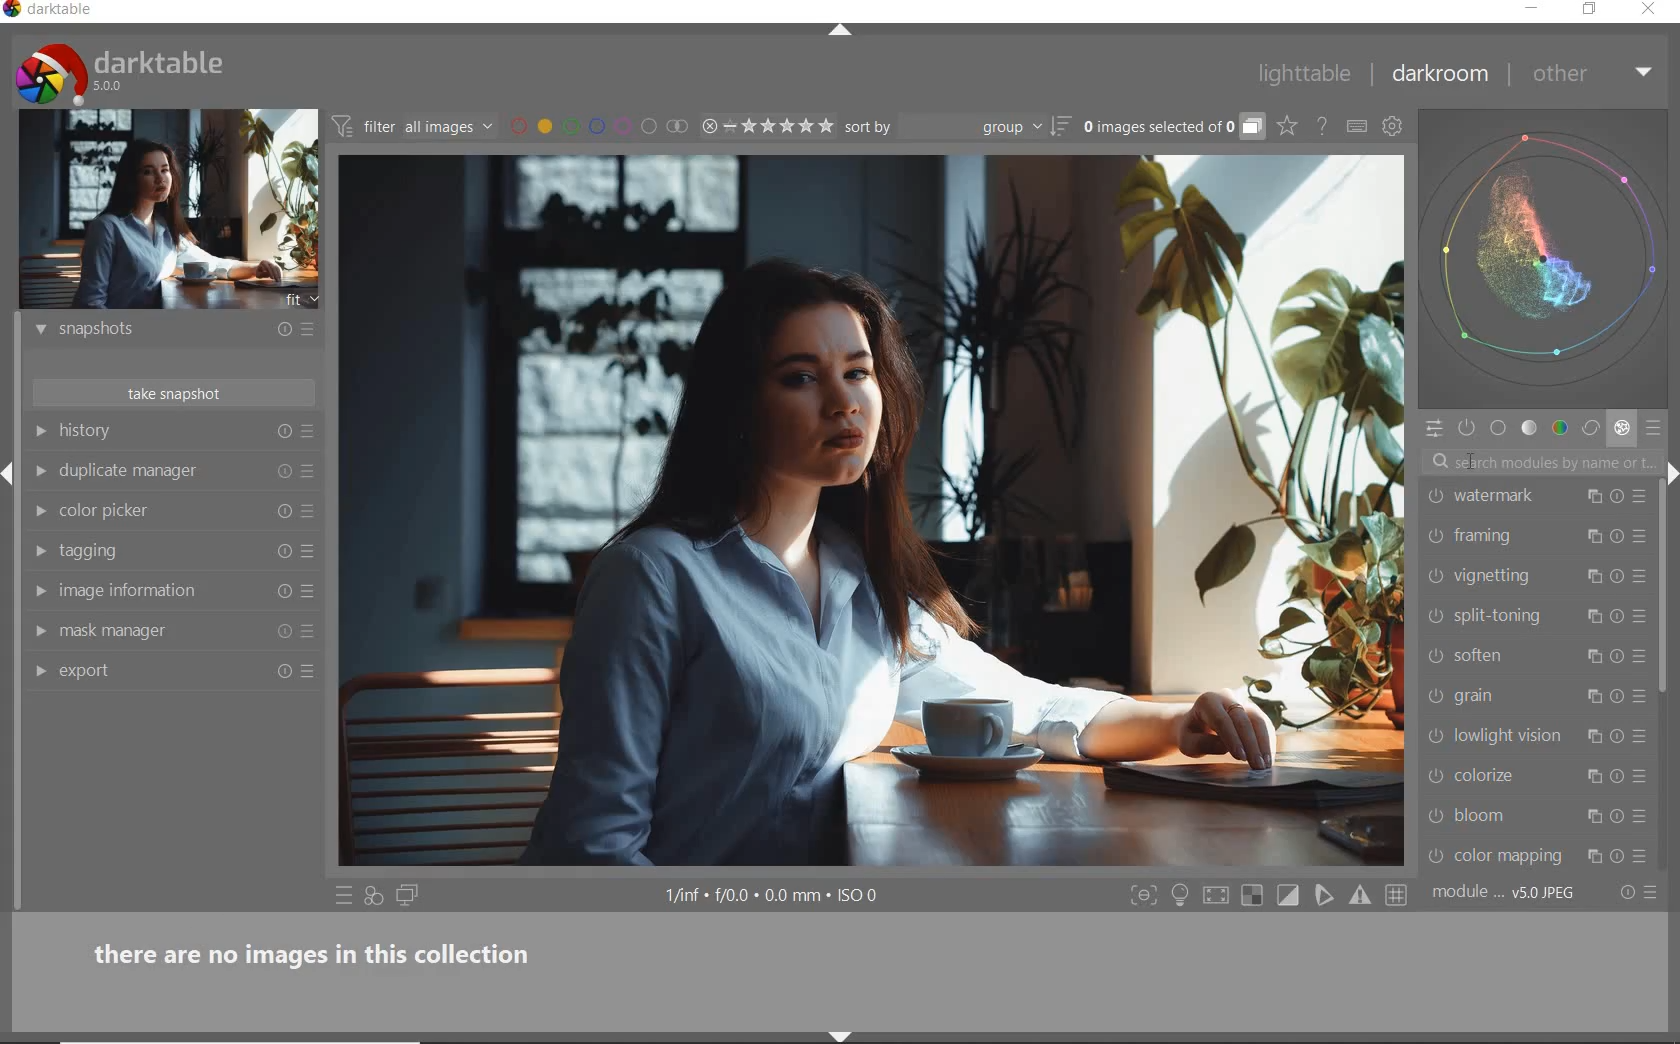 The width and height of the screenshot is (1680, 1044). Describe the element at coordinates (1172, 128) in the screenshot. I see `expand grouped images` at that location.